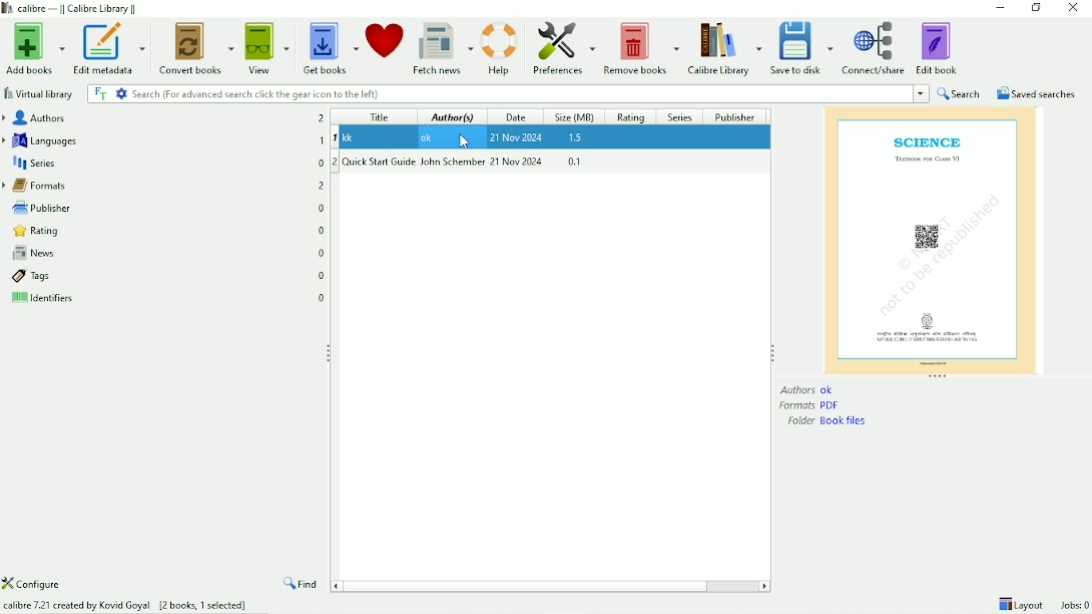 The image size is (1092, 614). What do you see at coordinates (1020, 604) in the screenshot?
I see `Layout` at bounding box center [1020, 604].